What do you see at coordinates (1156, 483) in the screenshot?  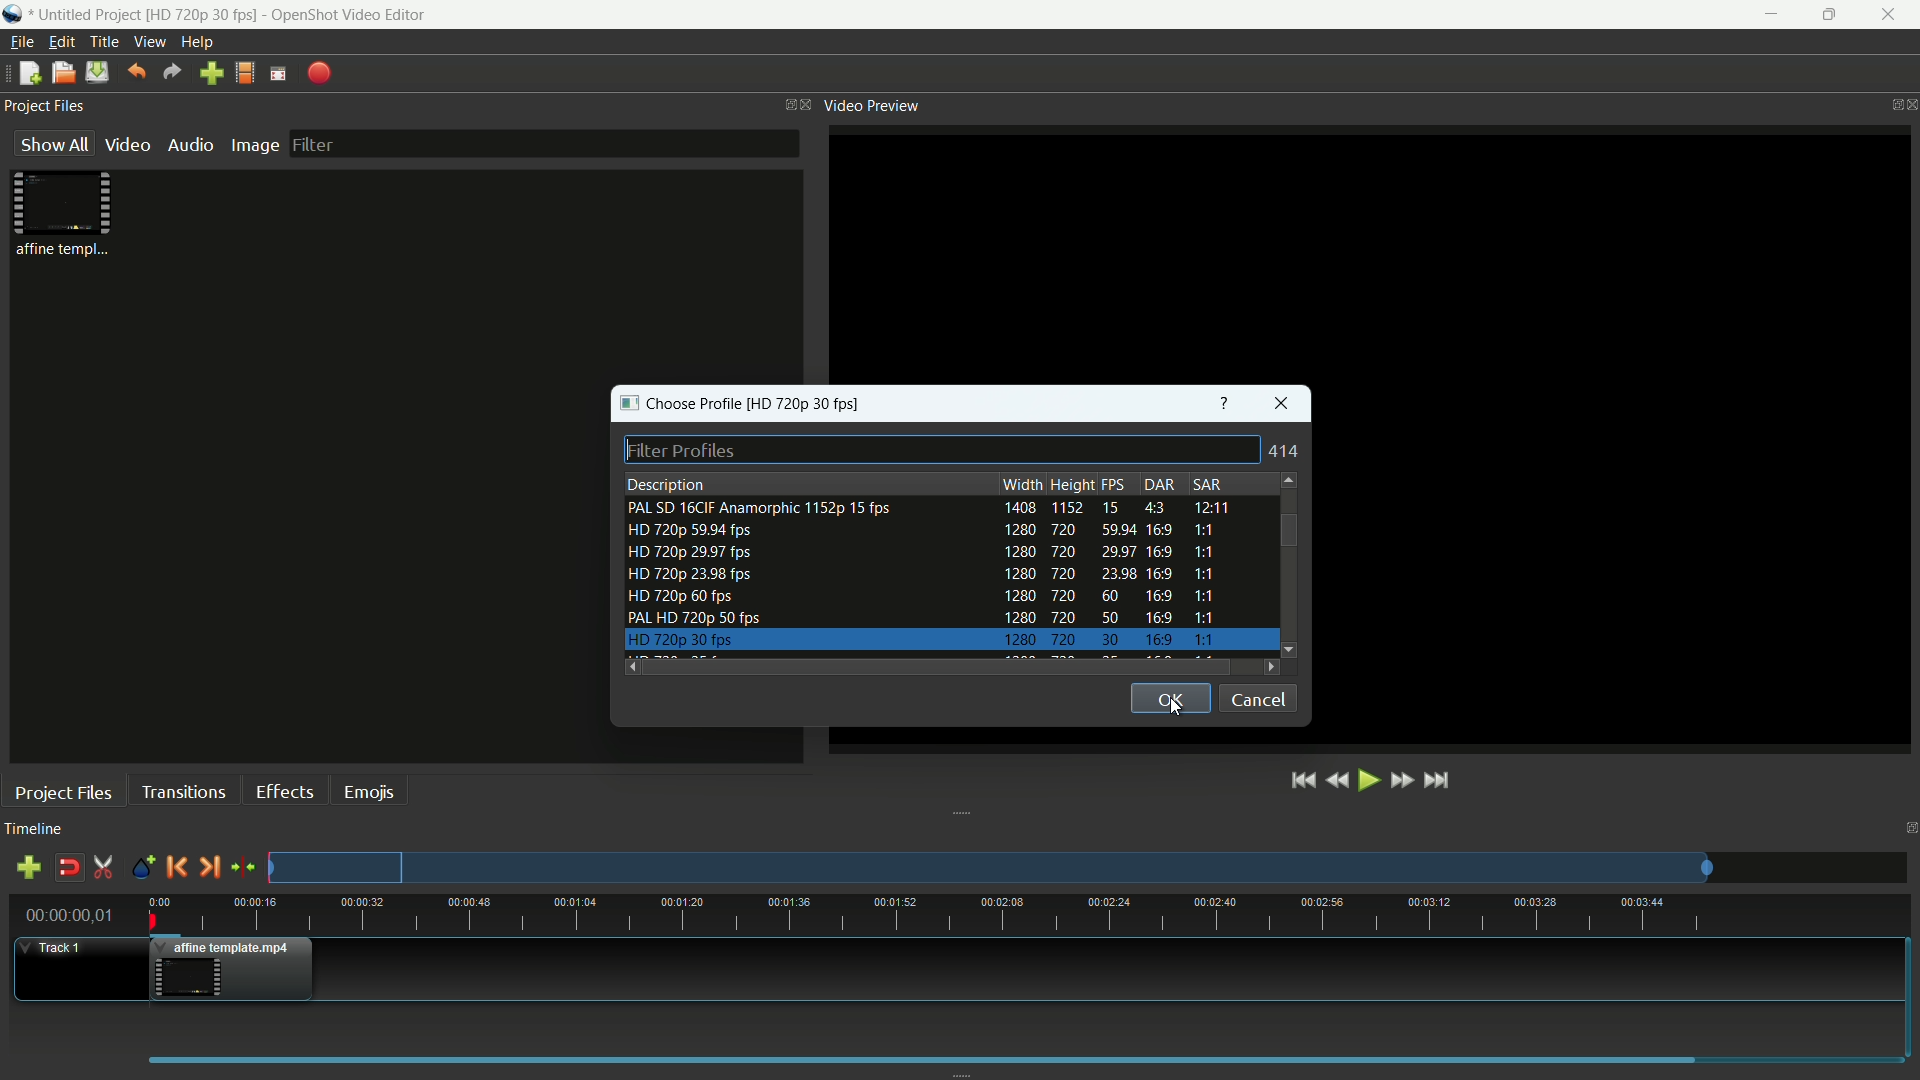 I see `dar` at bounding box center [1156, 483].